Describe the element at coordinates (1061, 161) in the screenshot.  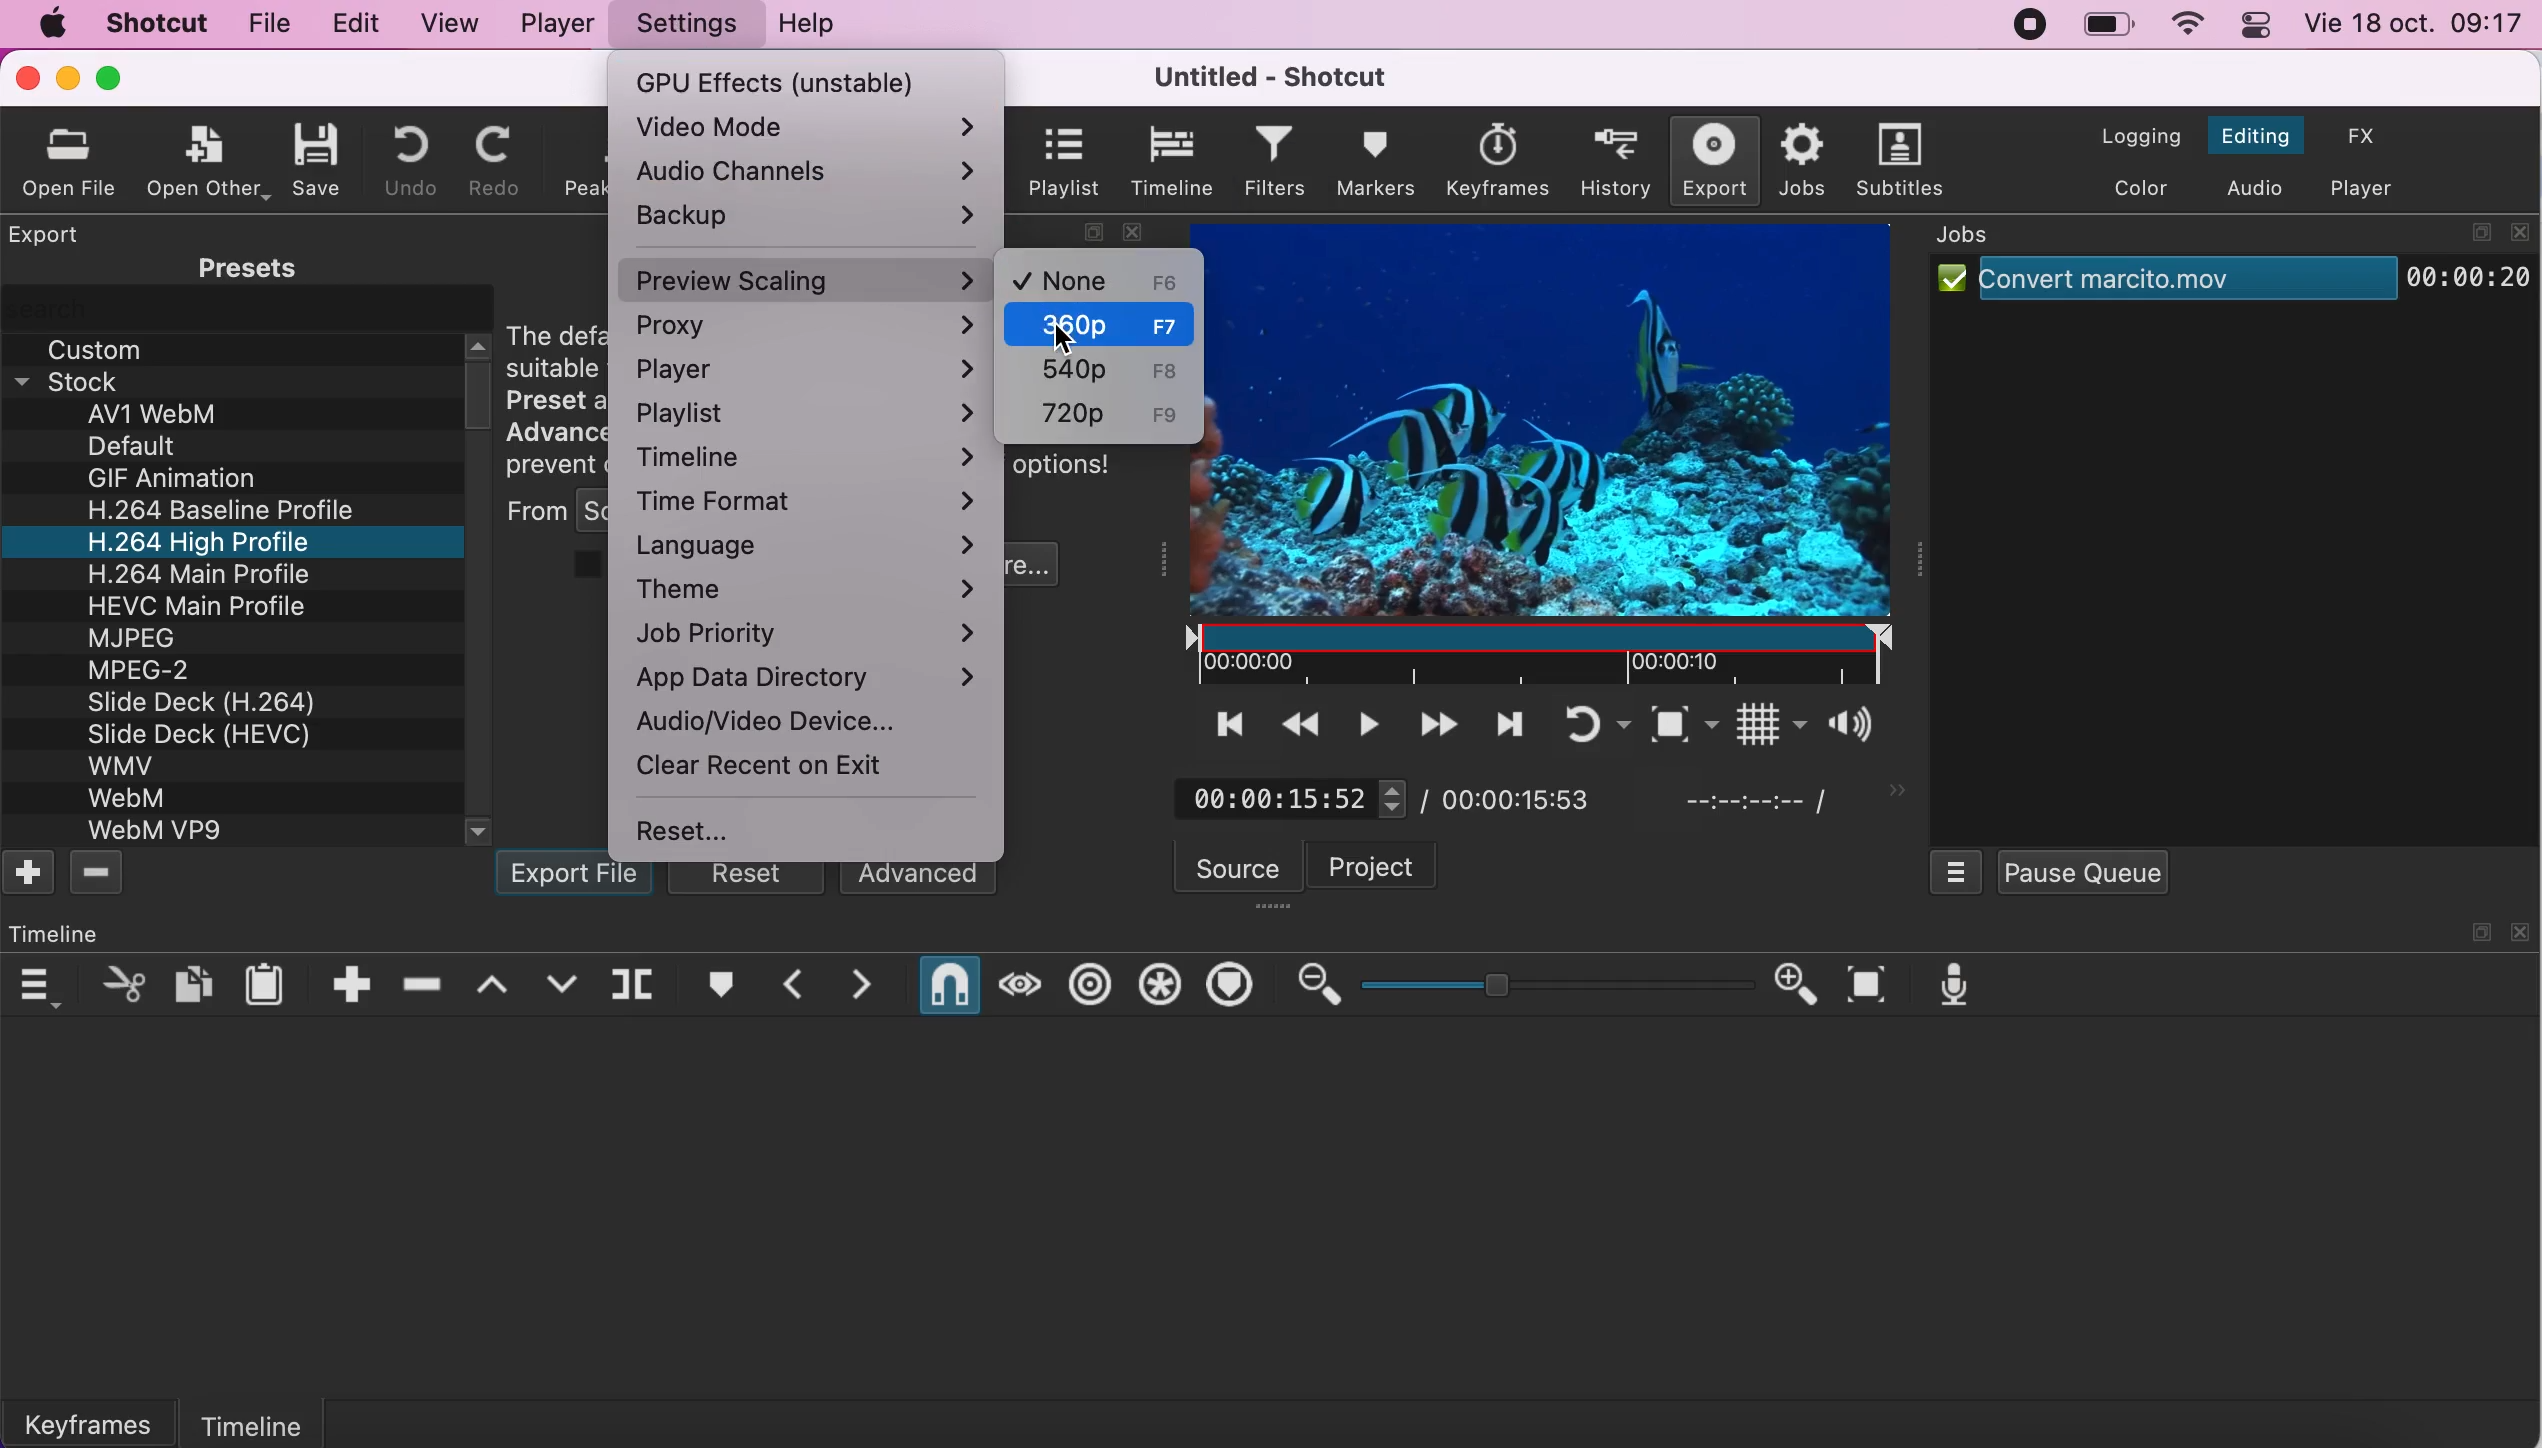
I see `playlist` at that location.